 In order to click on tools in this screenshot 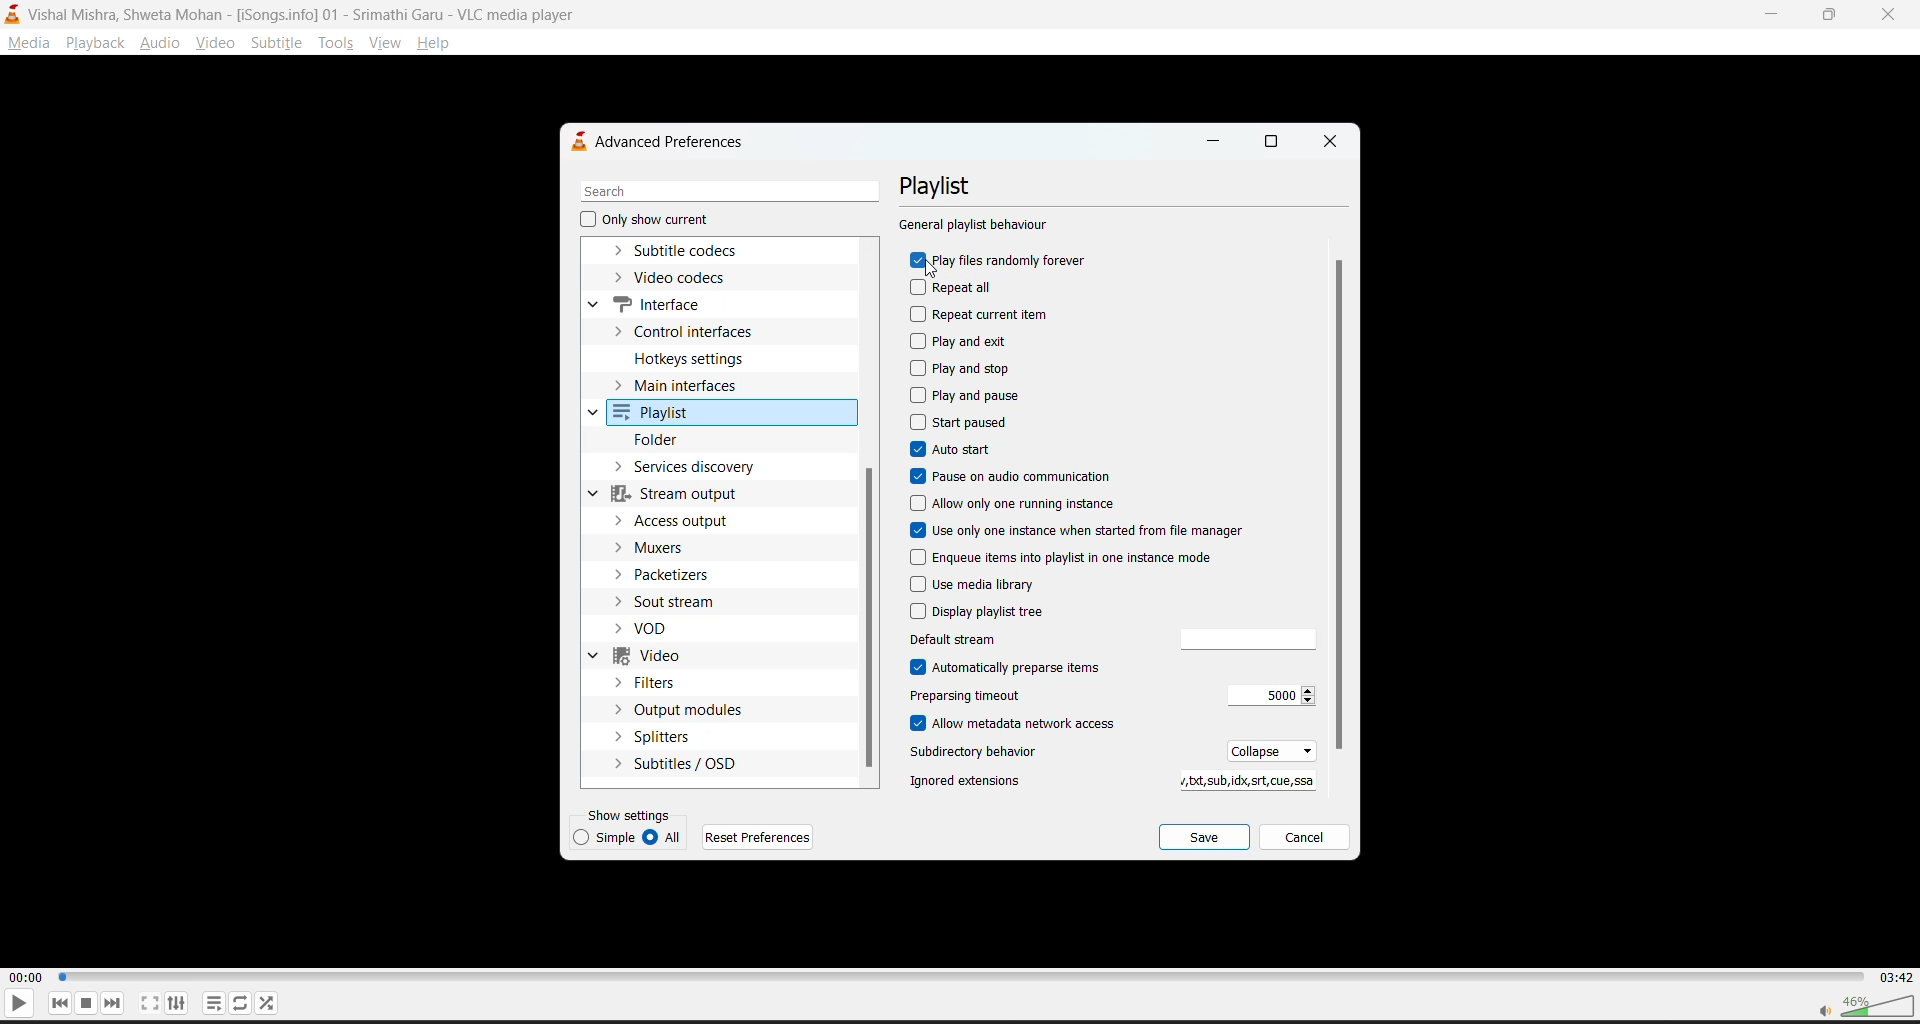, I will do `click(331, 44)`.